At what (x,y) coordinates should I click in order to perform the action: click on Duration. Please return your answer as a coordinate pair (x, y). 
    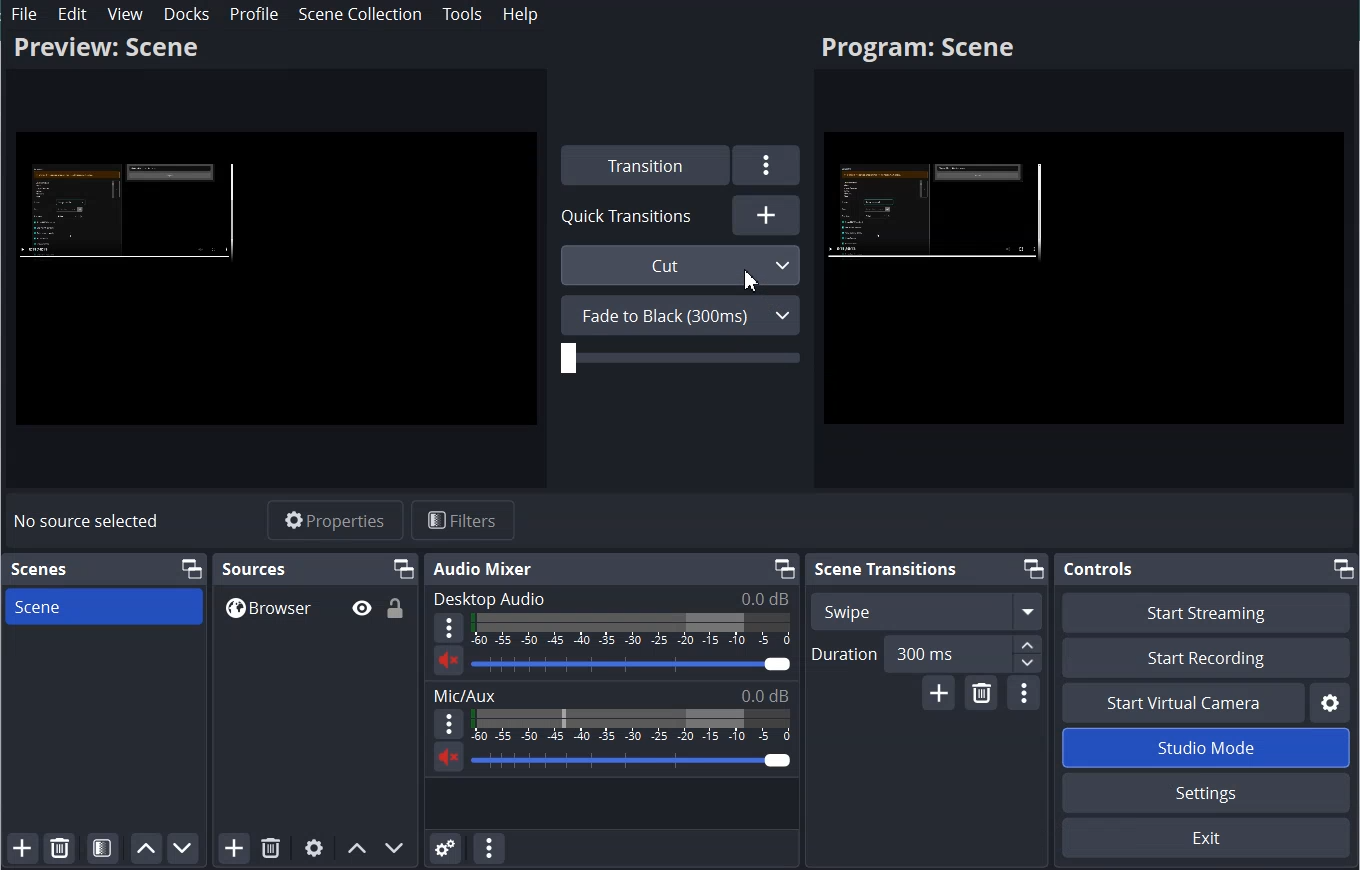
    Looking at the image, I should click on (926, 655).